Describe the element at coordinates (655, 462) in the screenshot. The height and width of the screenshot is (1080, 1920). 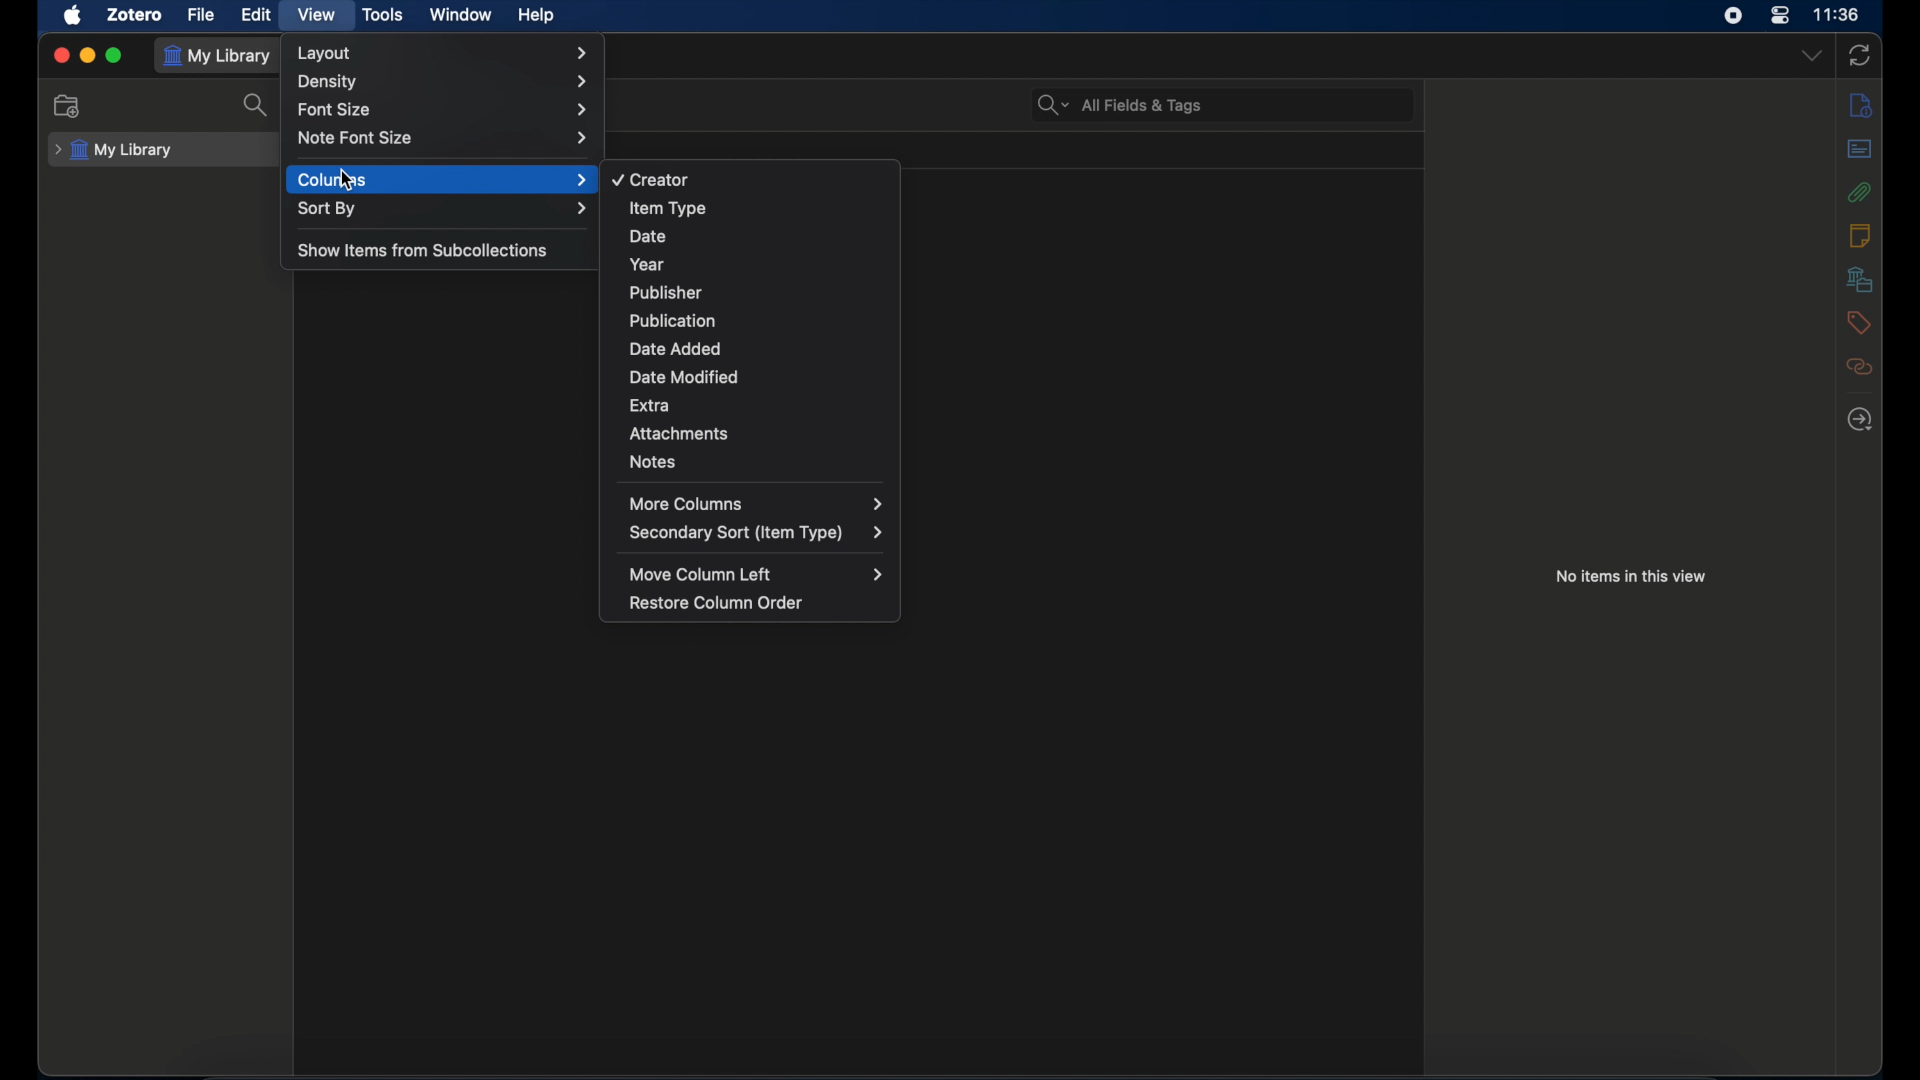
I see `notes` at that location.